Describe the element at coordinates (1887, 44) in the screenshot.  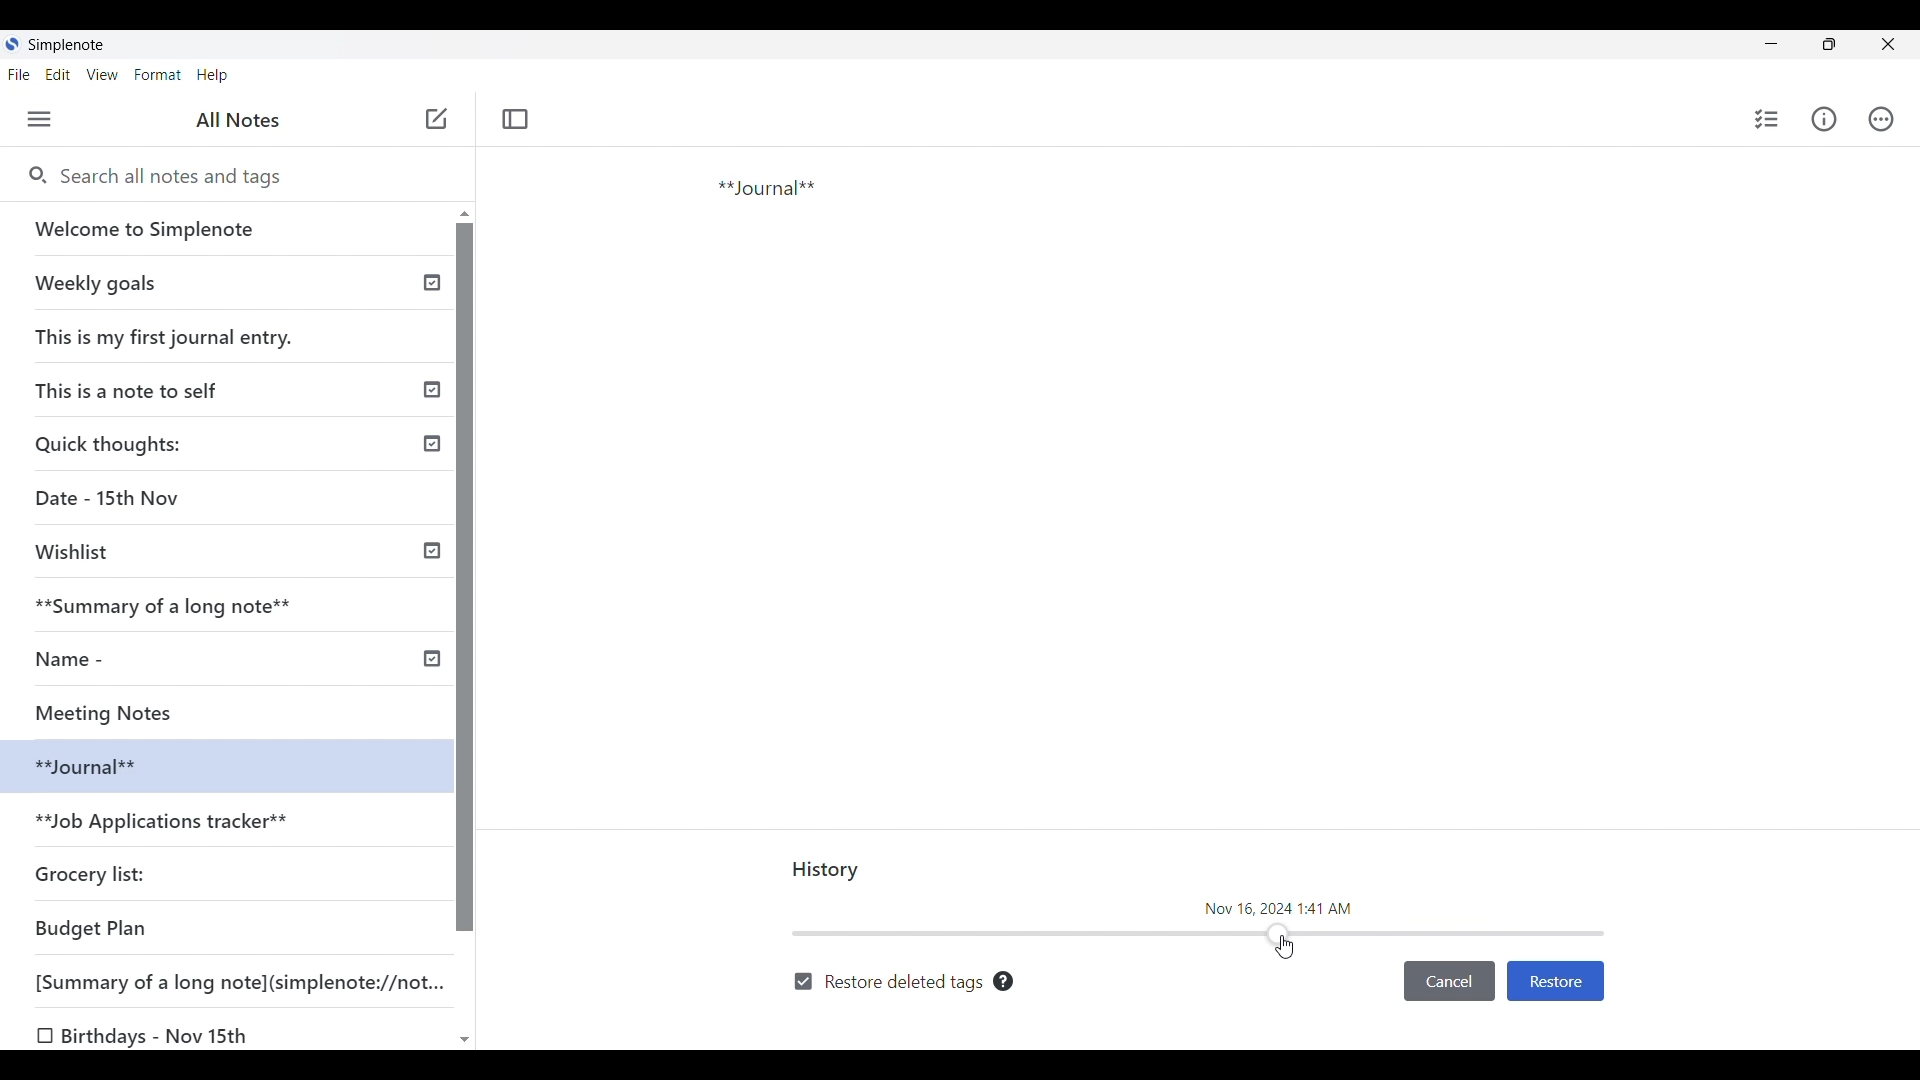
I see `Close interface` at that location.